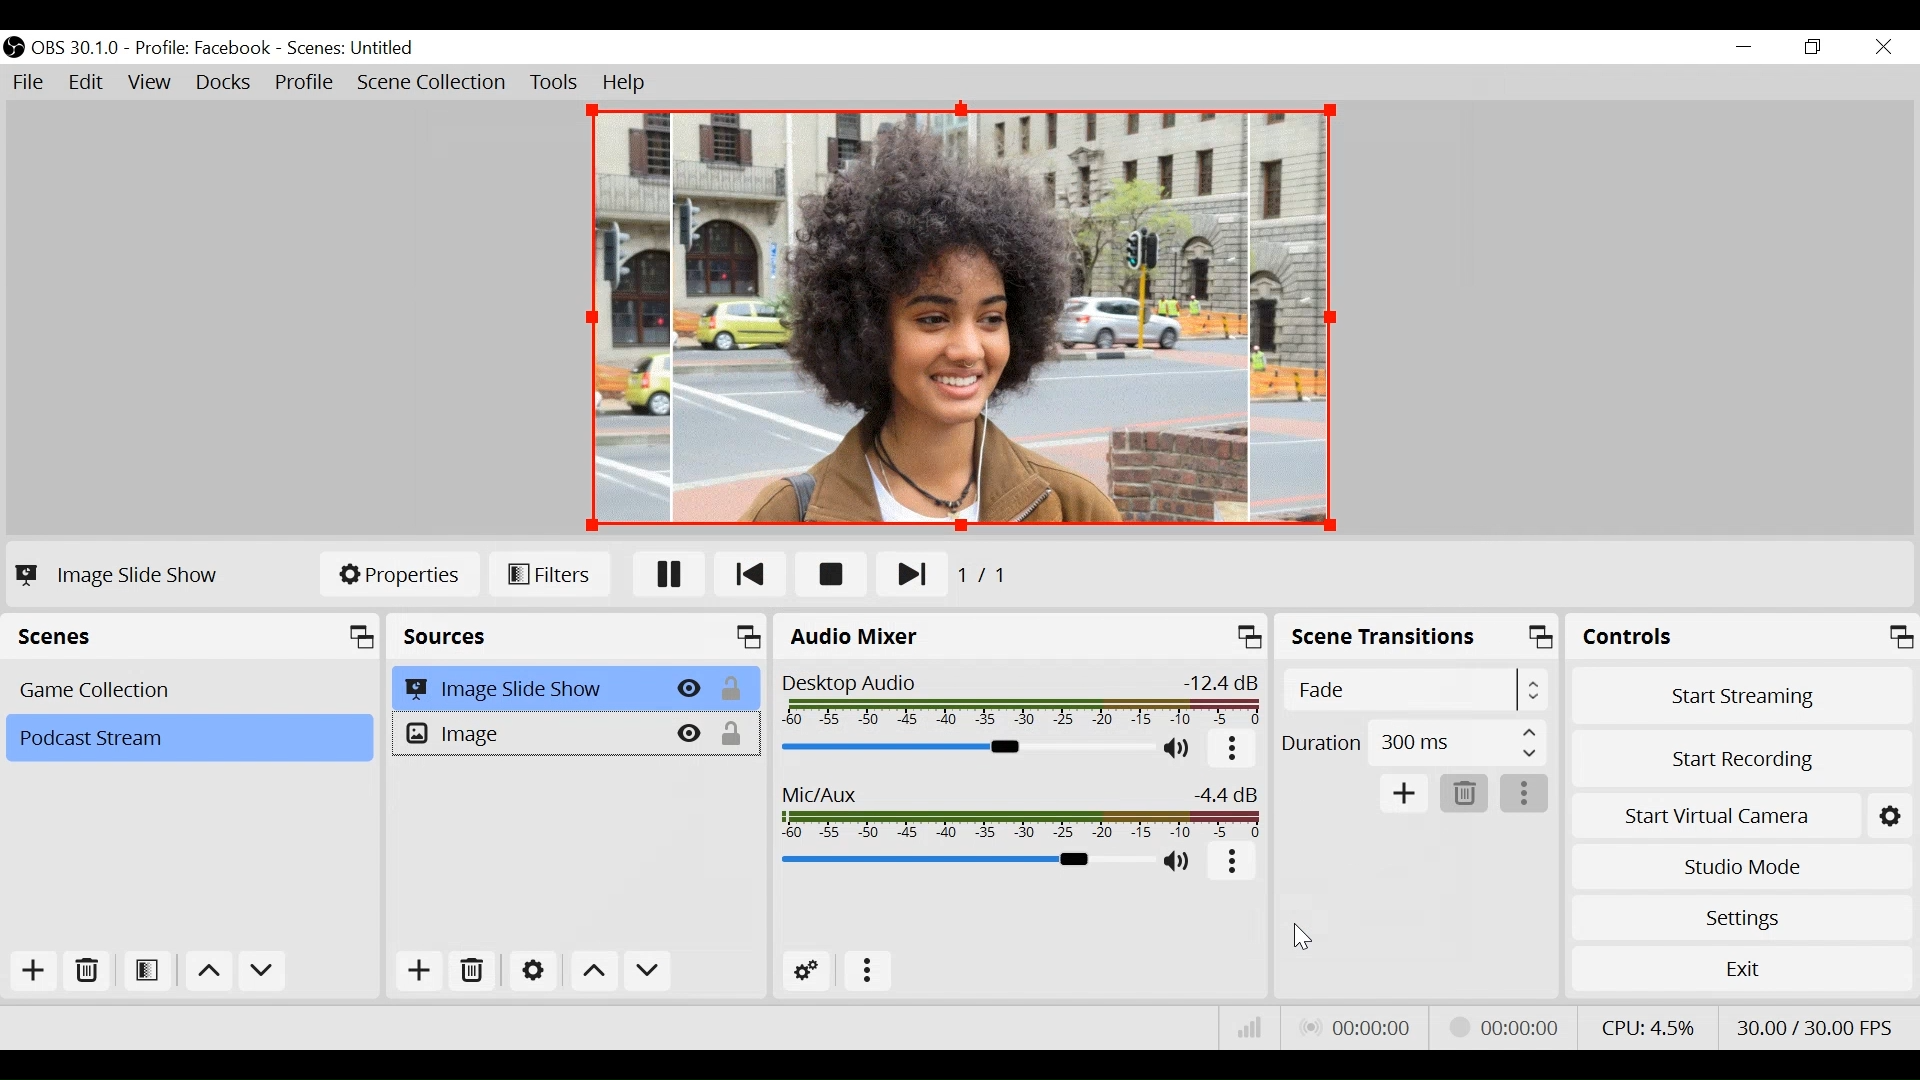 The width and height of the screenshot is (1920, 1080). What do you see at coordinates (88, 83) in the screenshot?
I see `Edit` at bounding box center [88, 83].